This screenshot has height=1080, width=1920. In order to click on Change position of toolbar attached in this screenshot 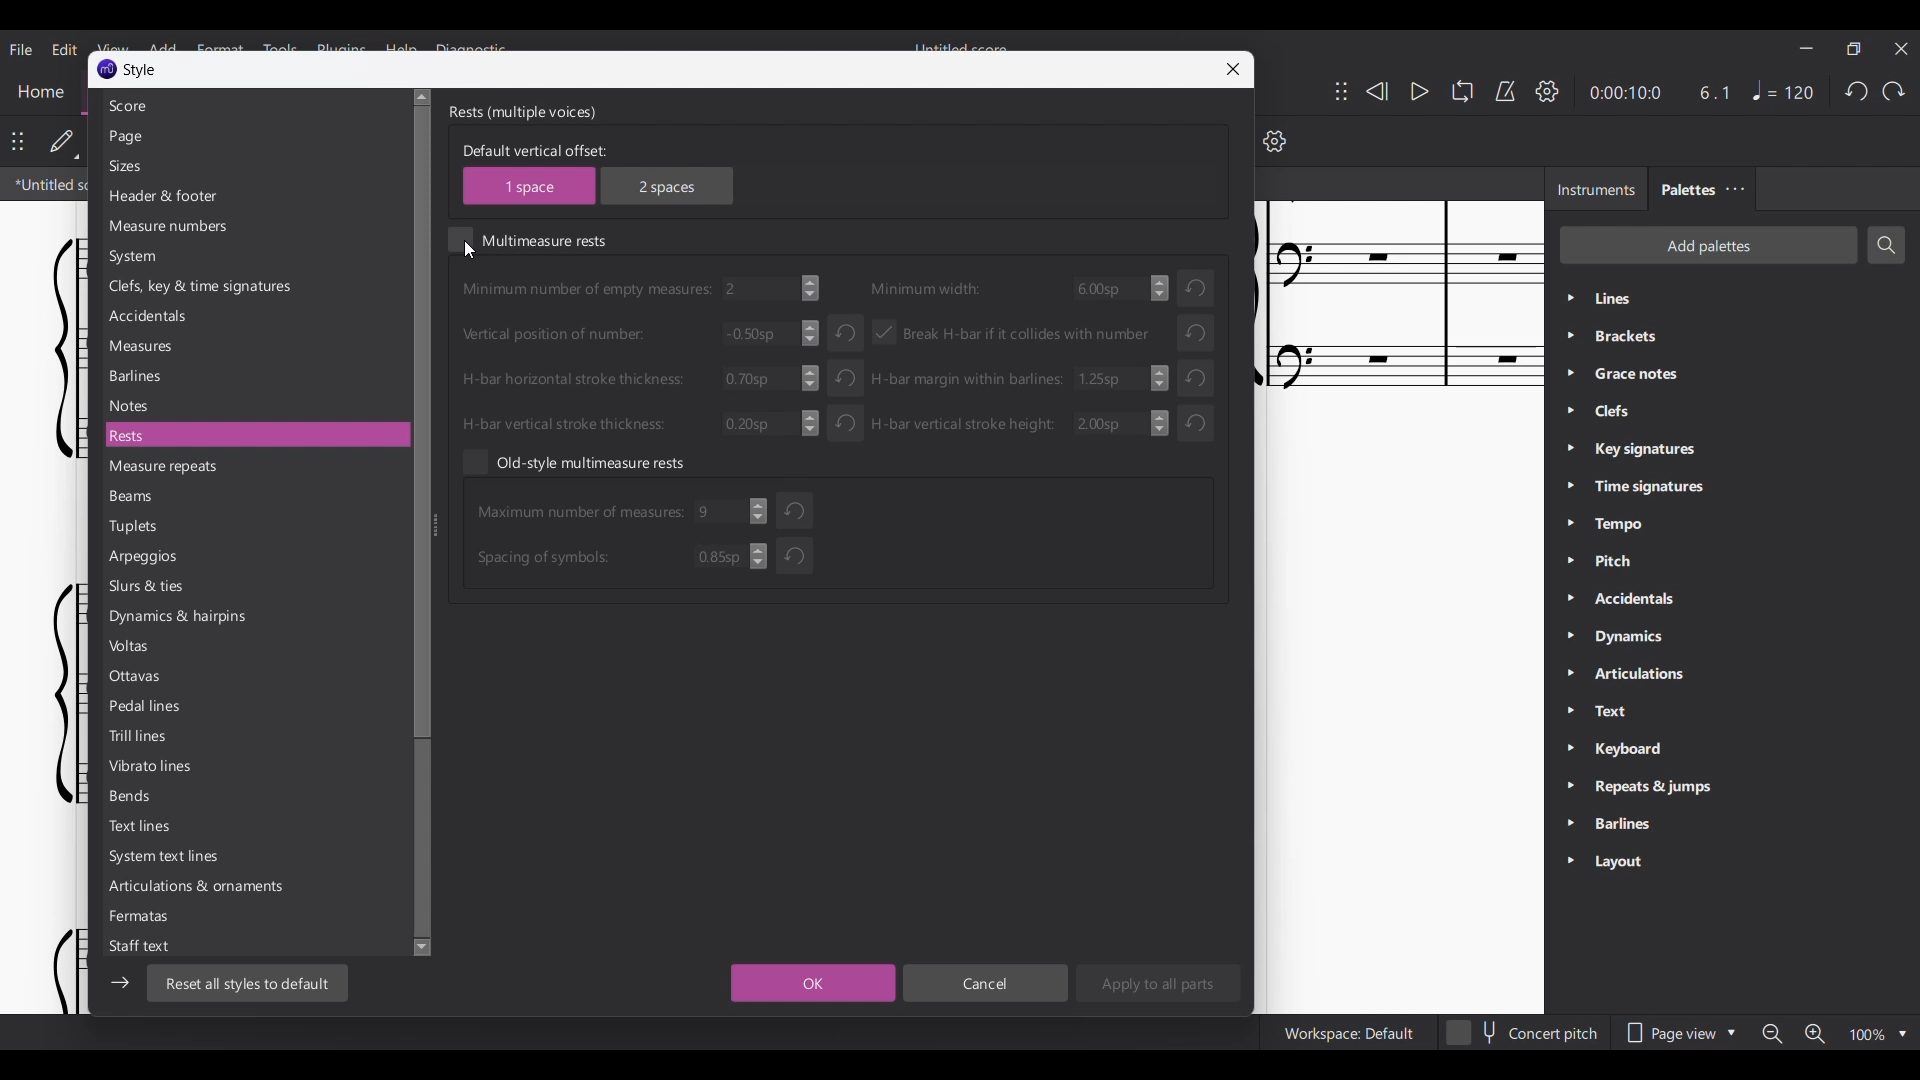, I will do `click(1341, 91)`.